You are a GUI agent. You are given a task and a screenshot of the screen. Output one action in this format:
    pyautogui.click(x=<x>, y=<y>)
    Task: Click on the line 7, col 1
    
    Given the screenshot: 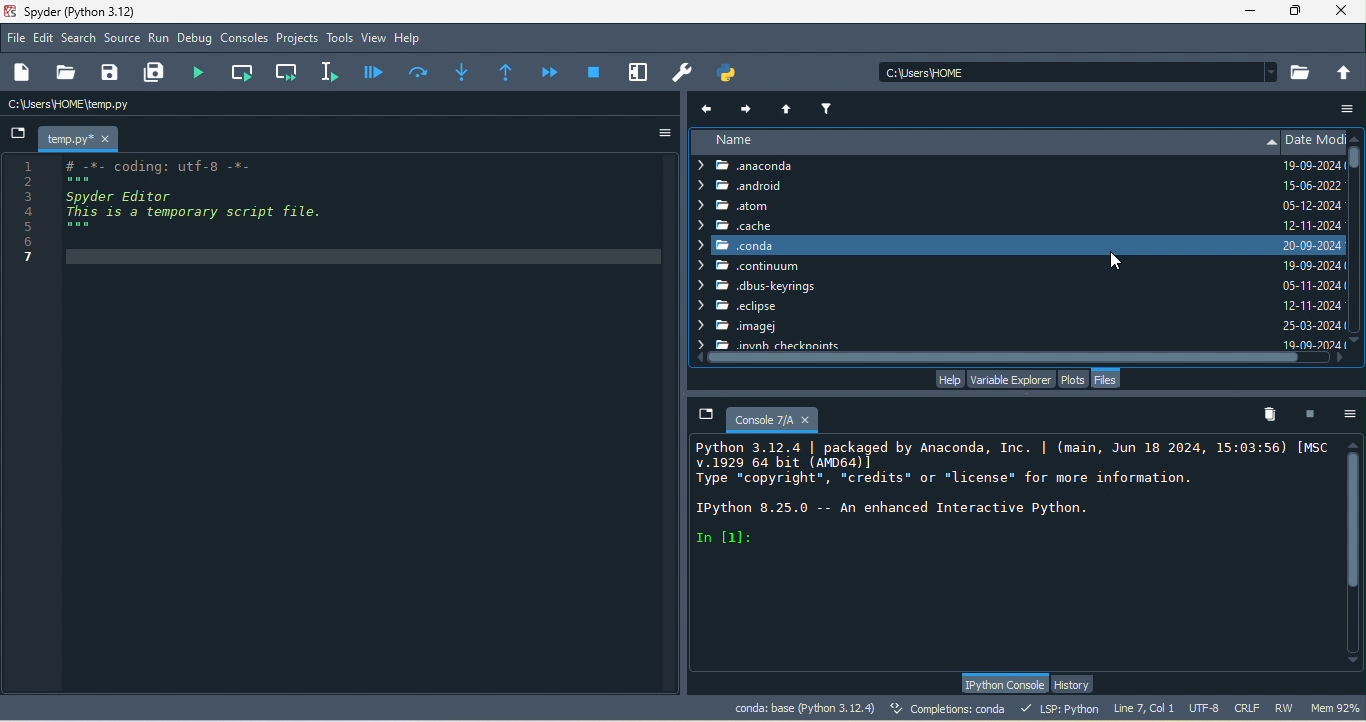 What is the action you would take?
    pyautogui.click(x=1144, y=707)
    